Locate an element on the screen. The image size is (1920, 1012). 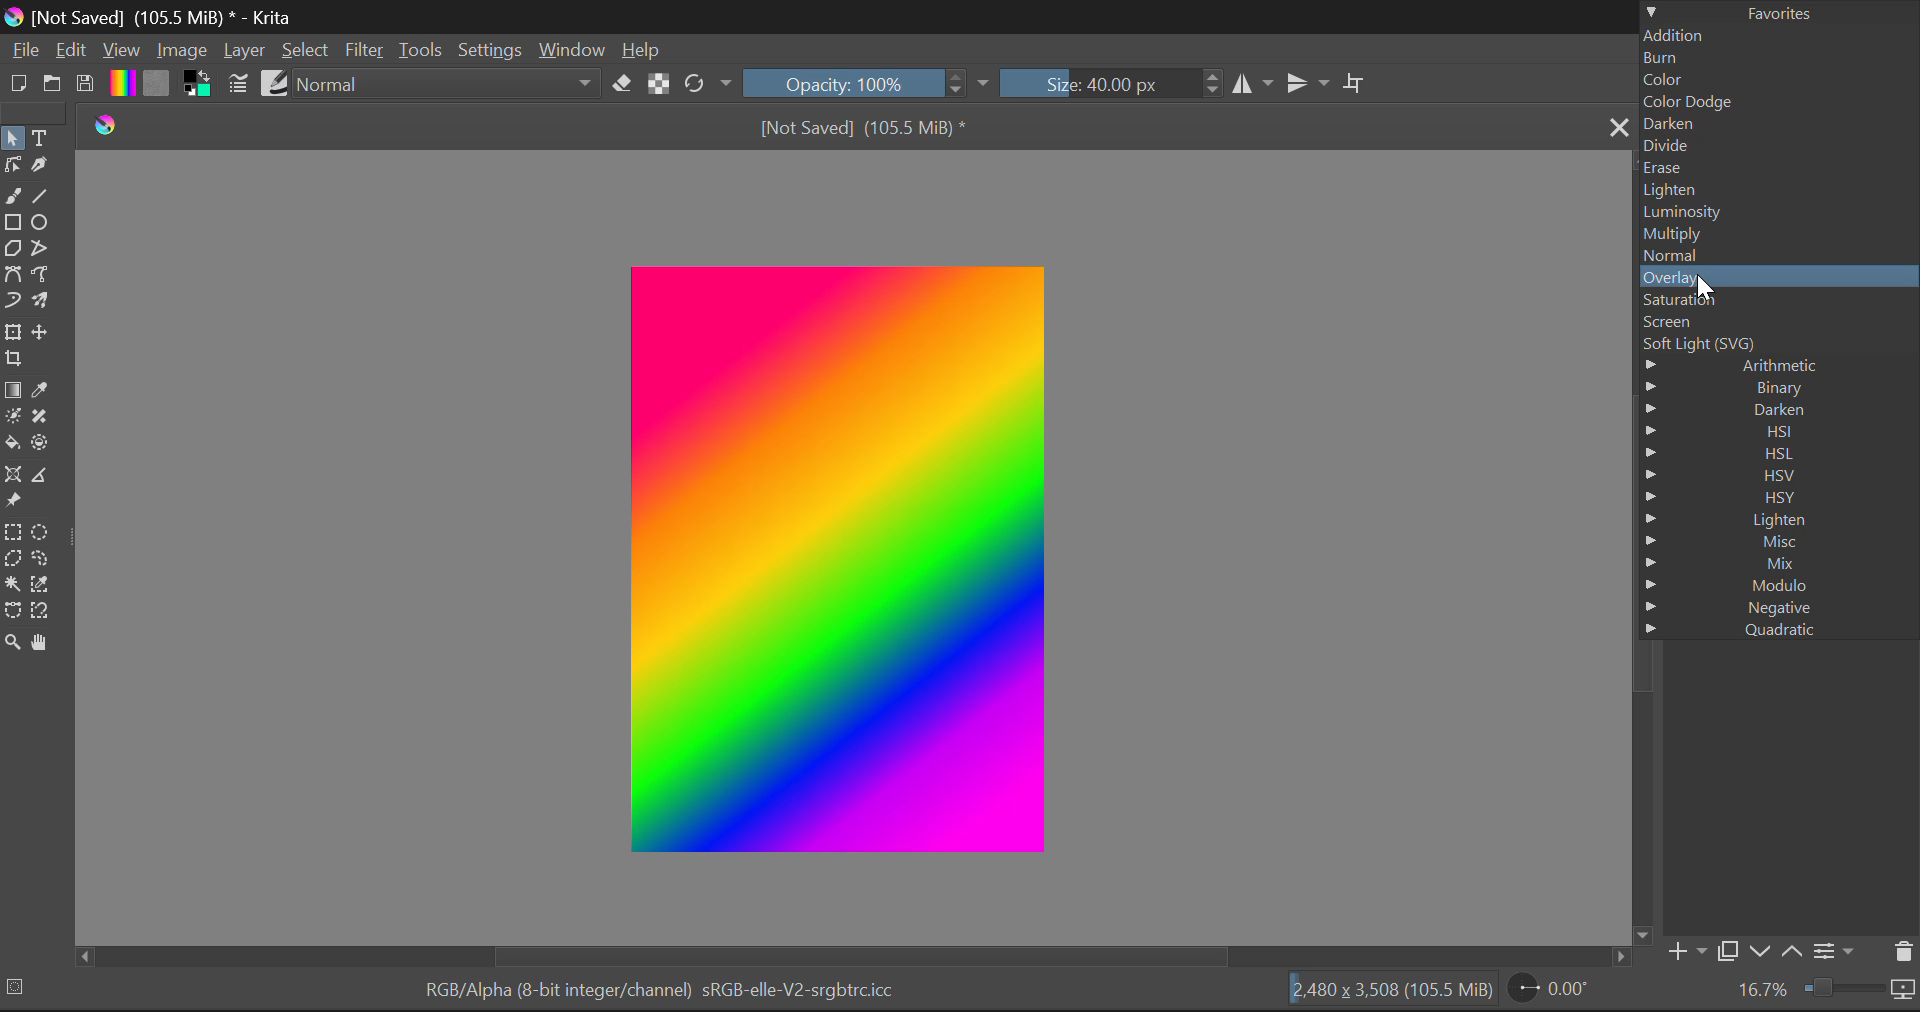
Soft Light is located at coordinates (1771, 346).